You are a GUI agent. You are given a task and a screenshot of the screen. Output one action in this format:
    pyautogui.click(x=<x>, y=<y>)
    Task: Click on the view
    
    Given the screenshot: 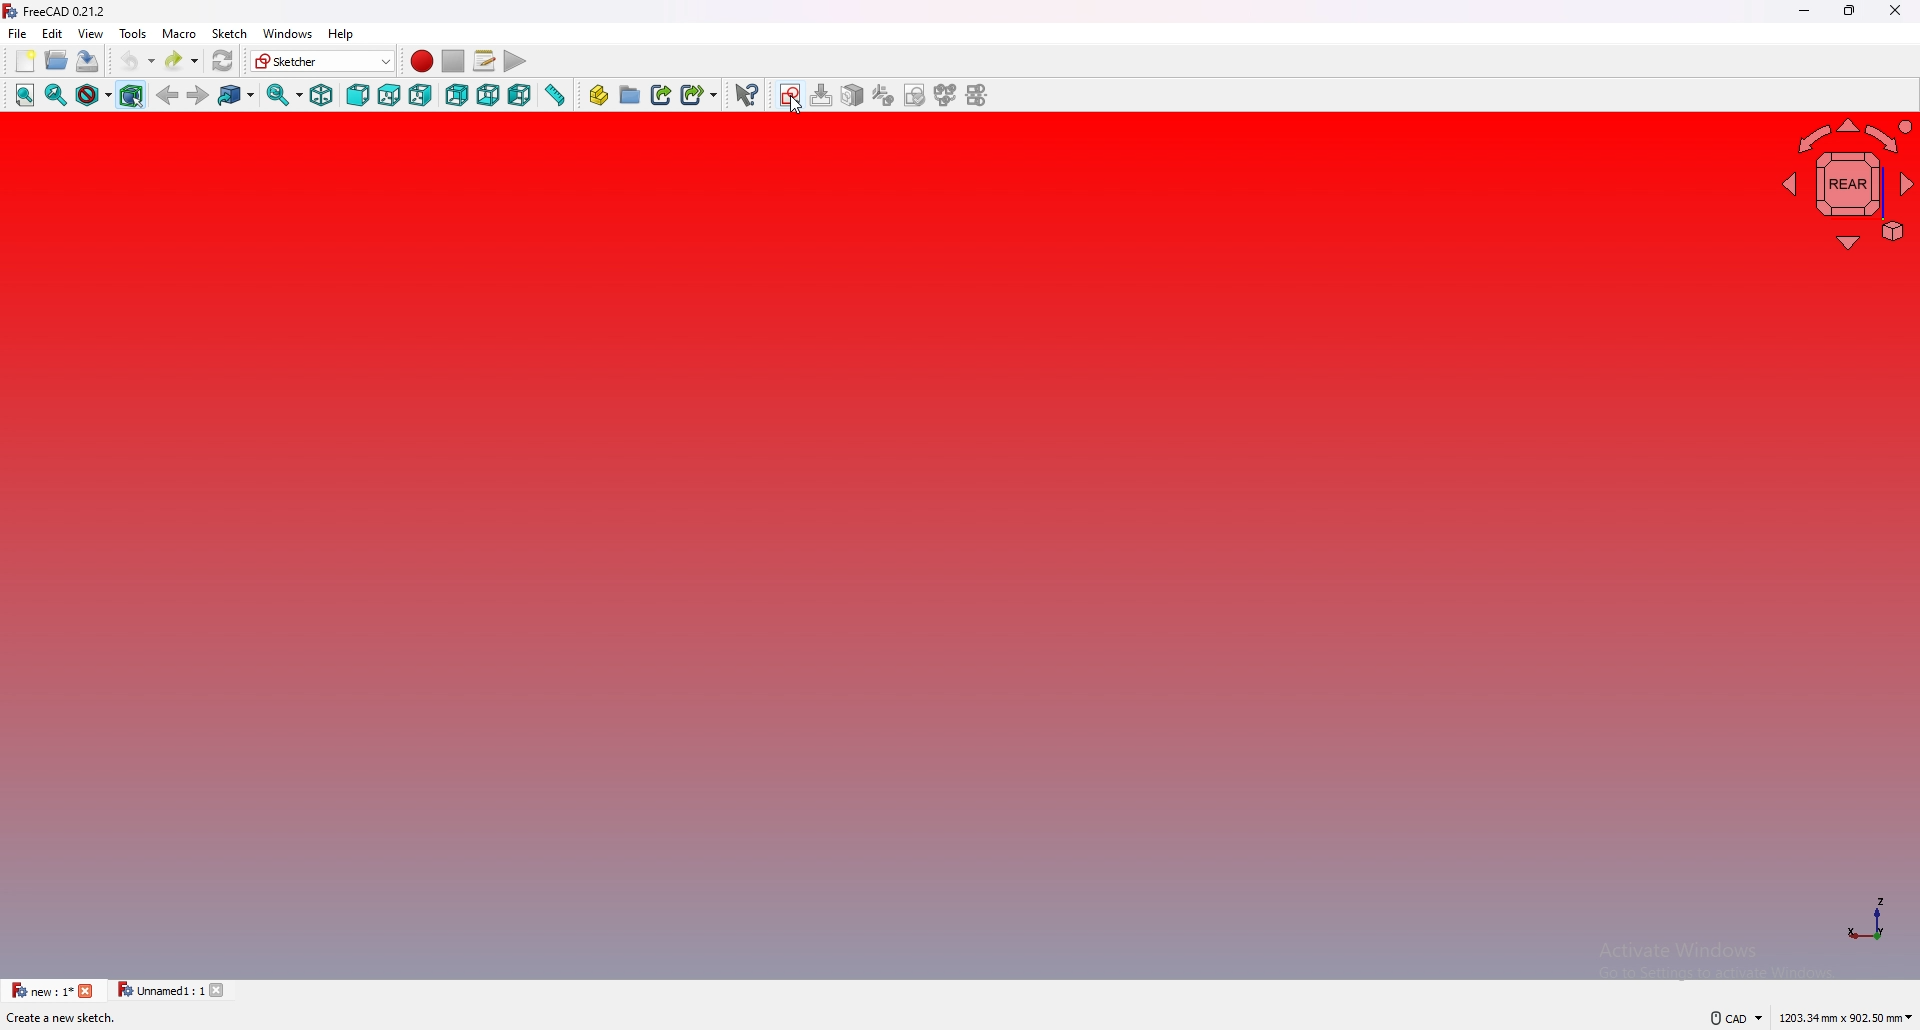 What is the action you would take?
    pyautogui.click(x=91, y=32)
    